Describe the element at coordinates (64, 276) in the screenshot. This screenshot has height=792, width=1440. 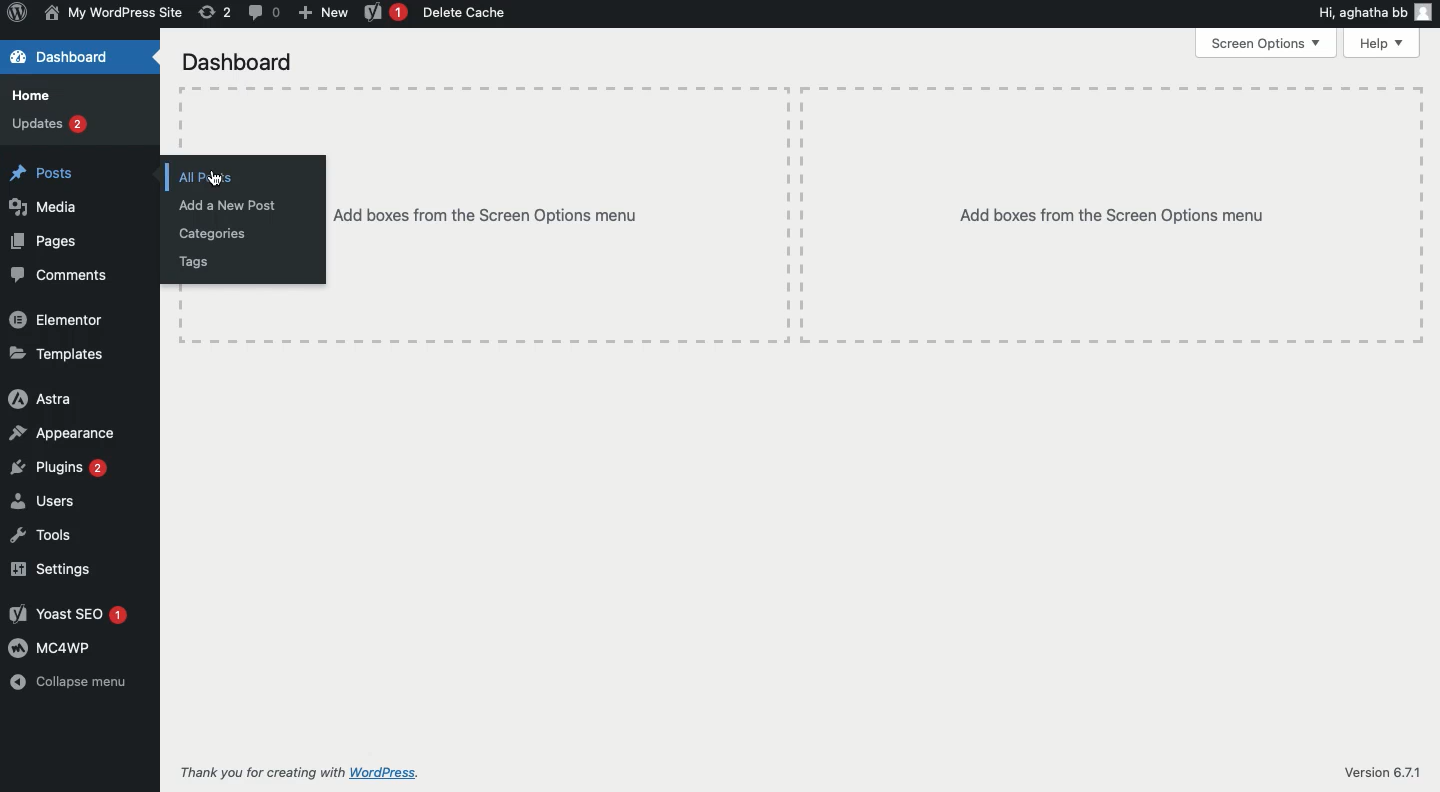
I see `Comments` at that location.